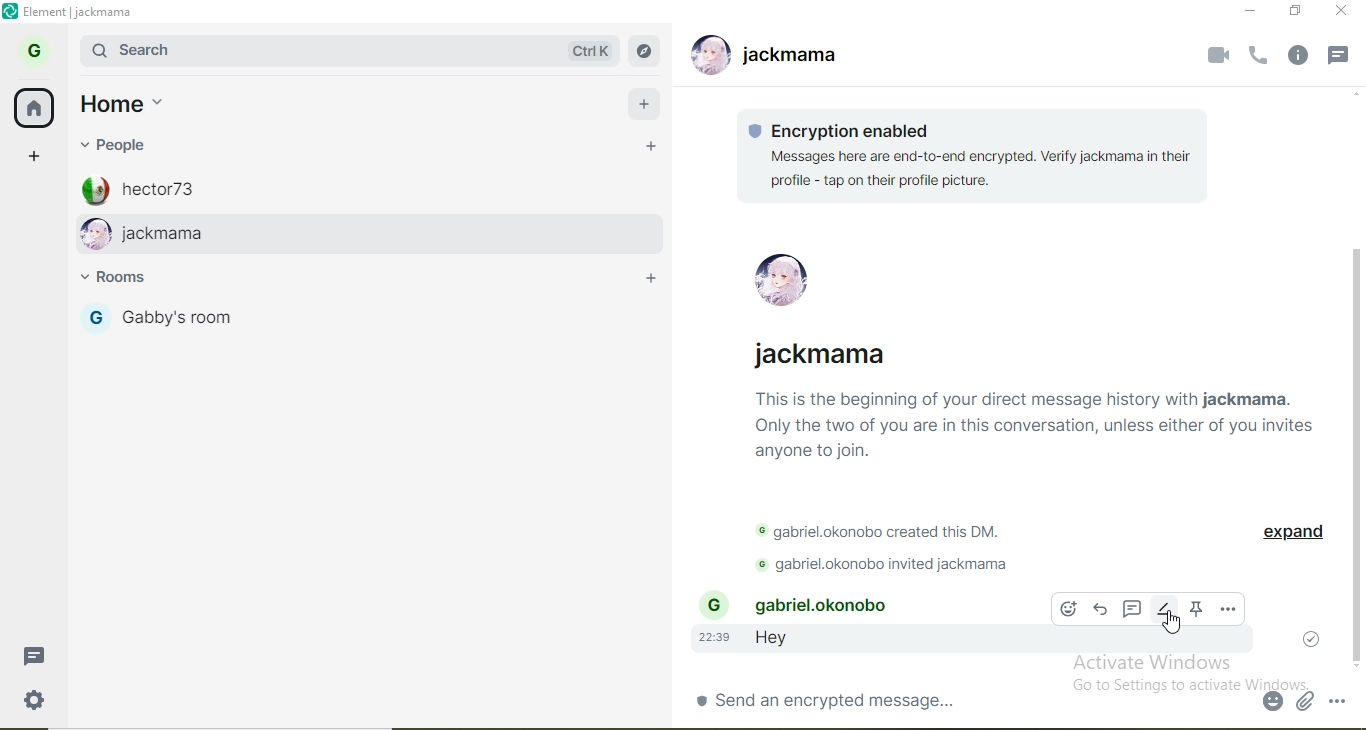 Image resolution: width=1366 pixels, height=730 pixels. What do you see at coordinates (1354, 456) in the screenshot?
I see `scroll bar` at bounding box center [1354, 456].